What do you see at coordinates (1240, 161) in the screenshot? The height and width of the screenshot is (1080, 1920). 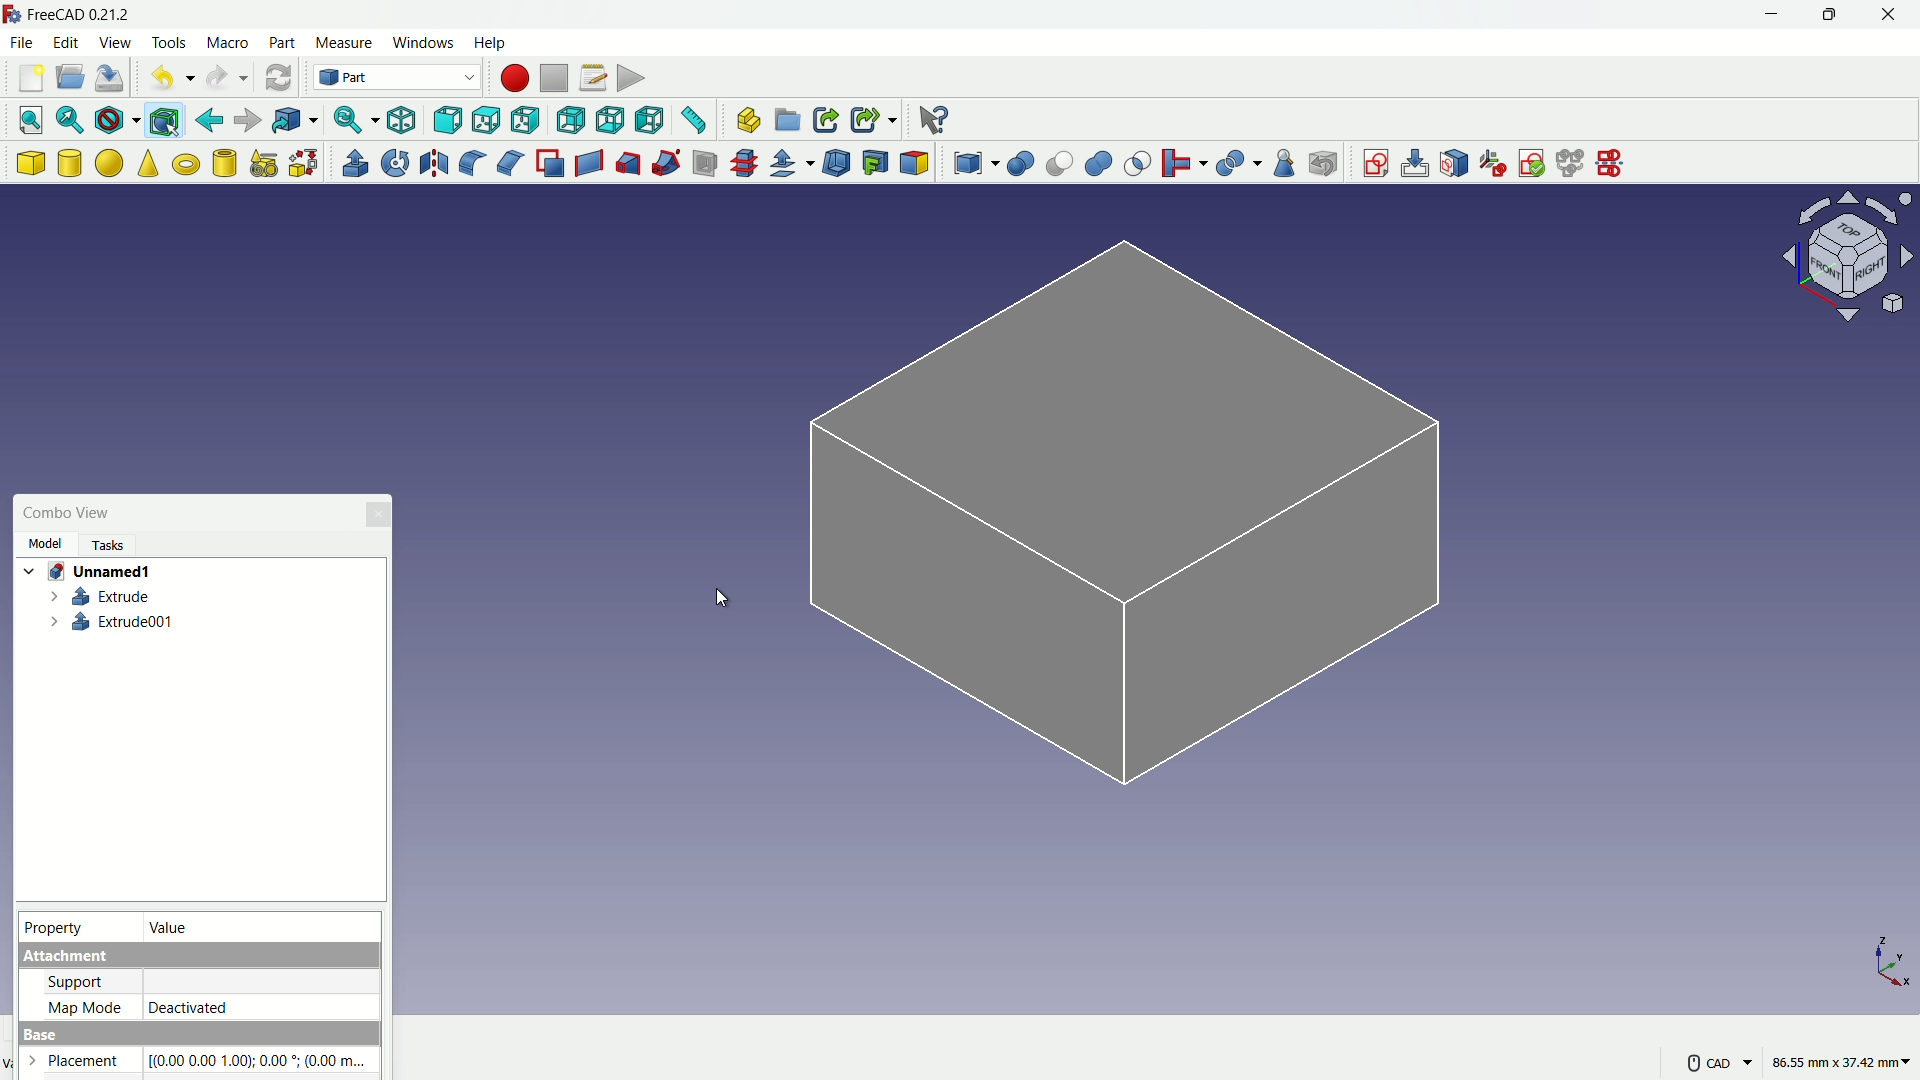 I see `split object` at bounding box center [1240, 161].